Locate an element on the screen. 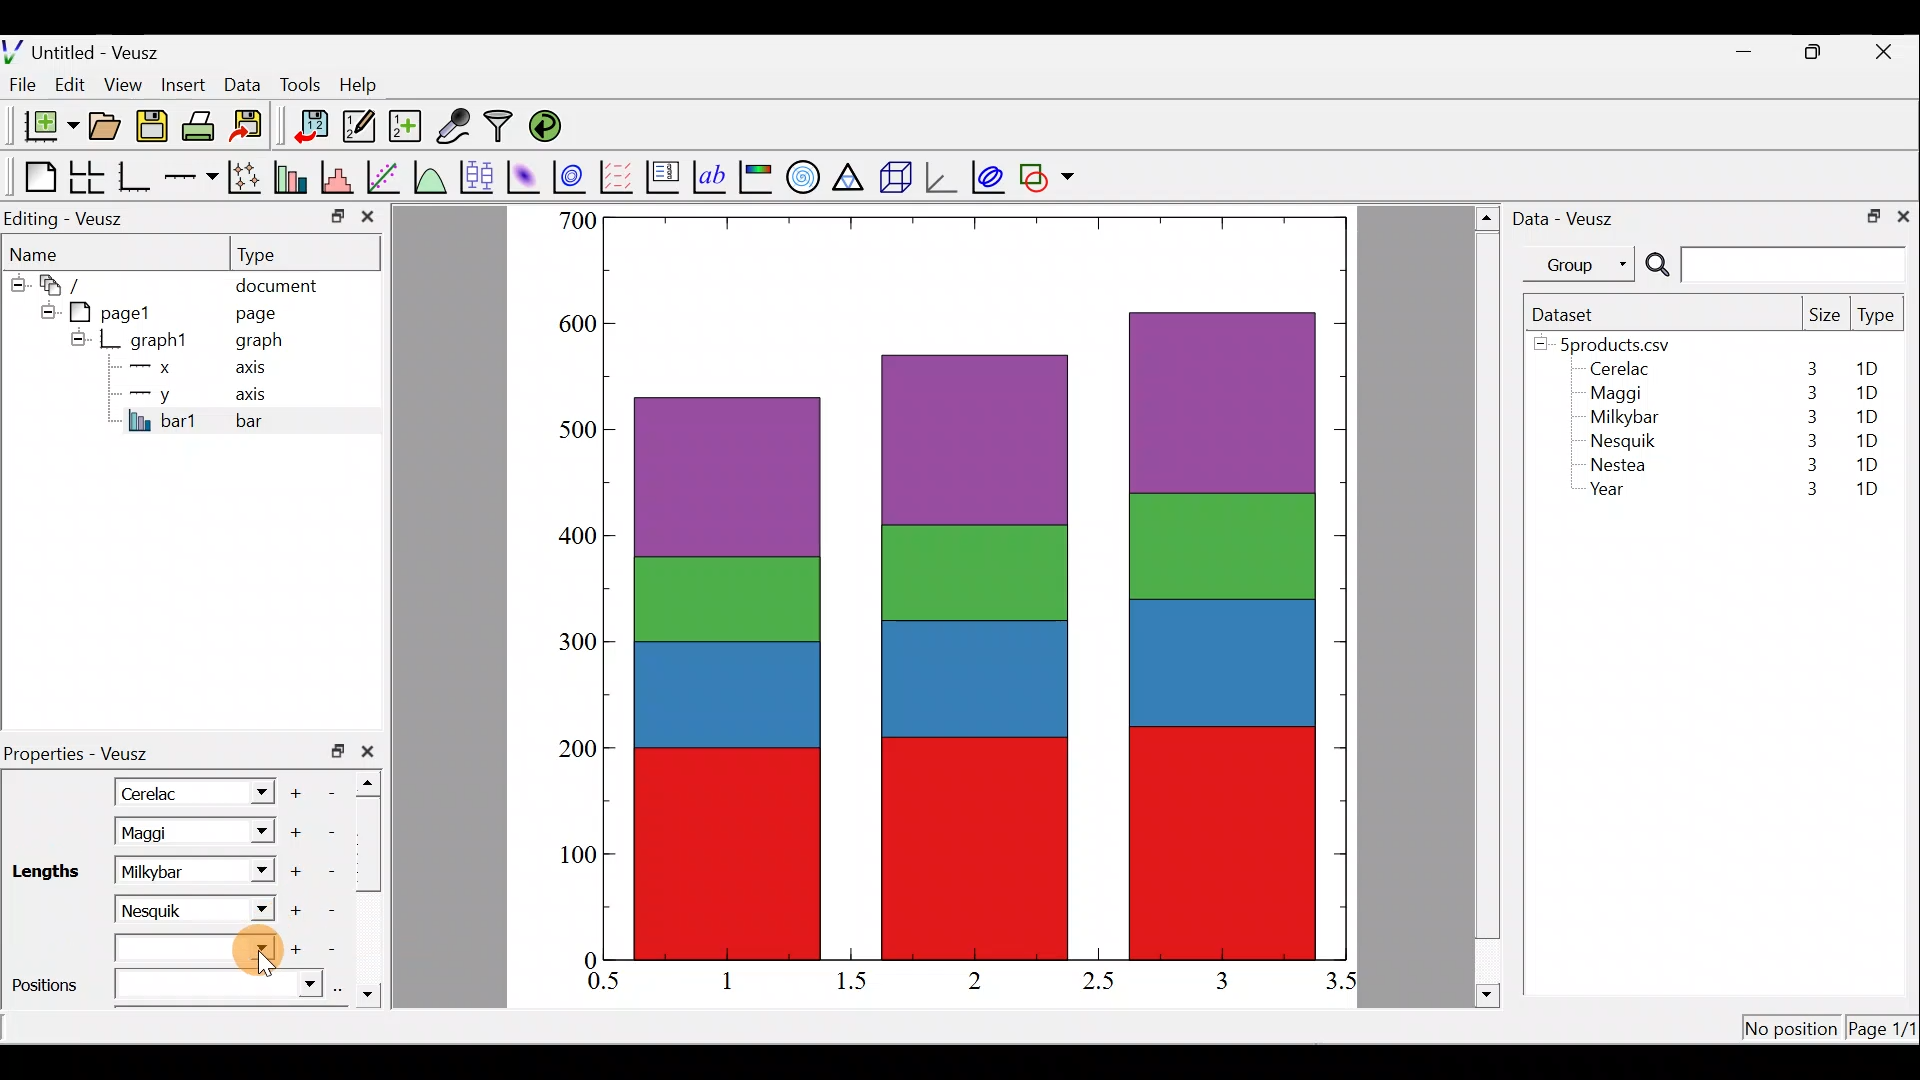  Fit a function to data is located at coordinates (385, 175).